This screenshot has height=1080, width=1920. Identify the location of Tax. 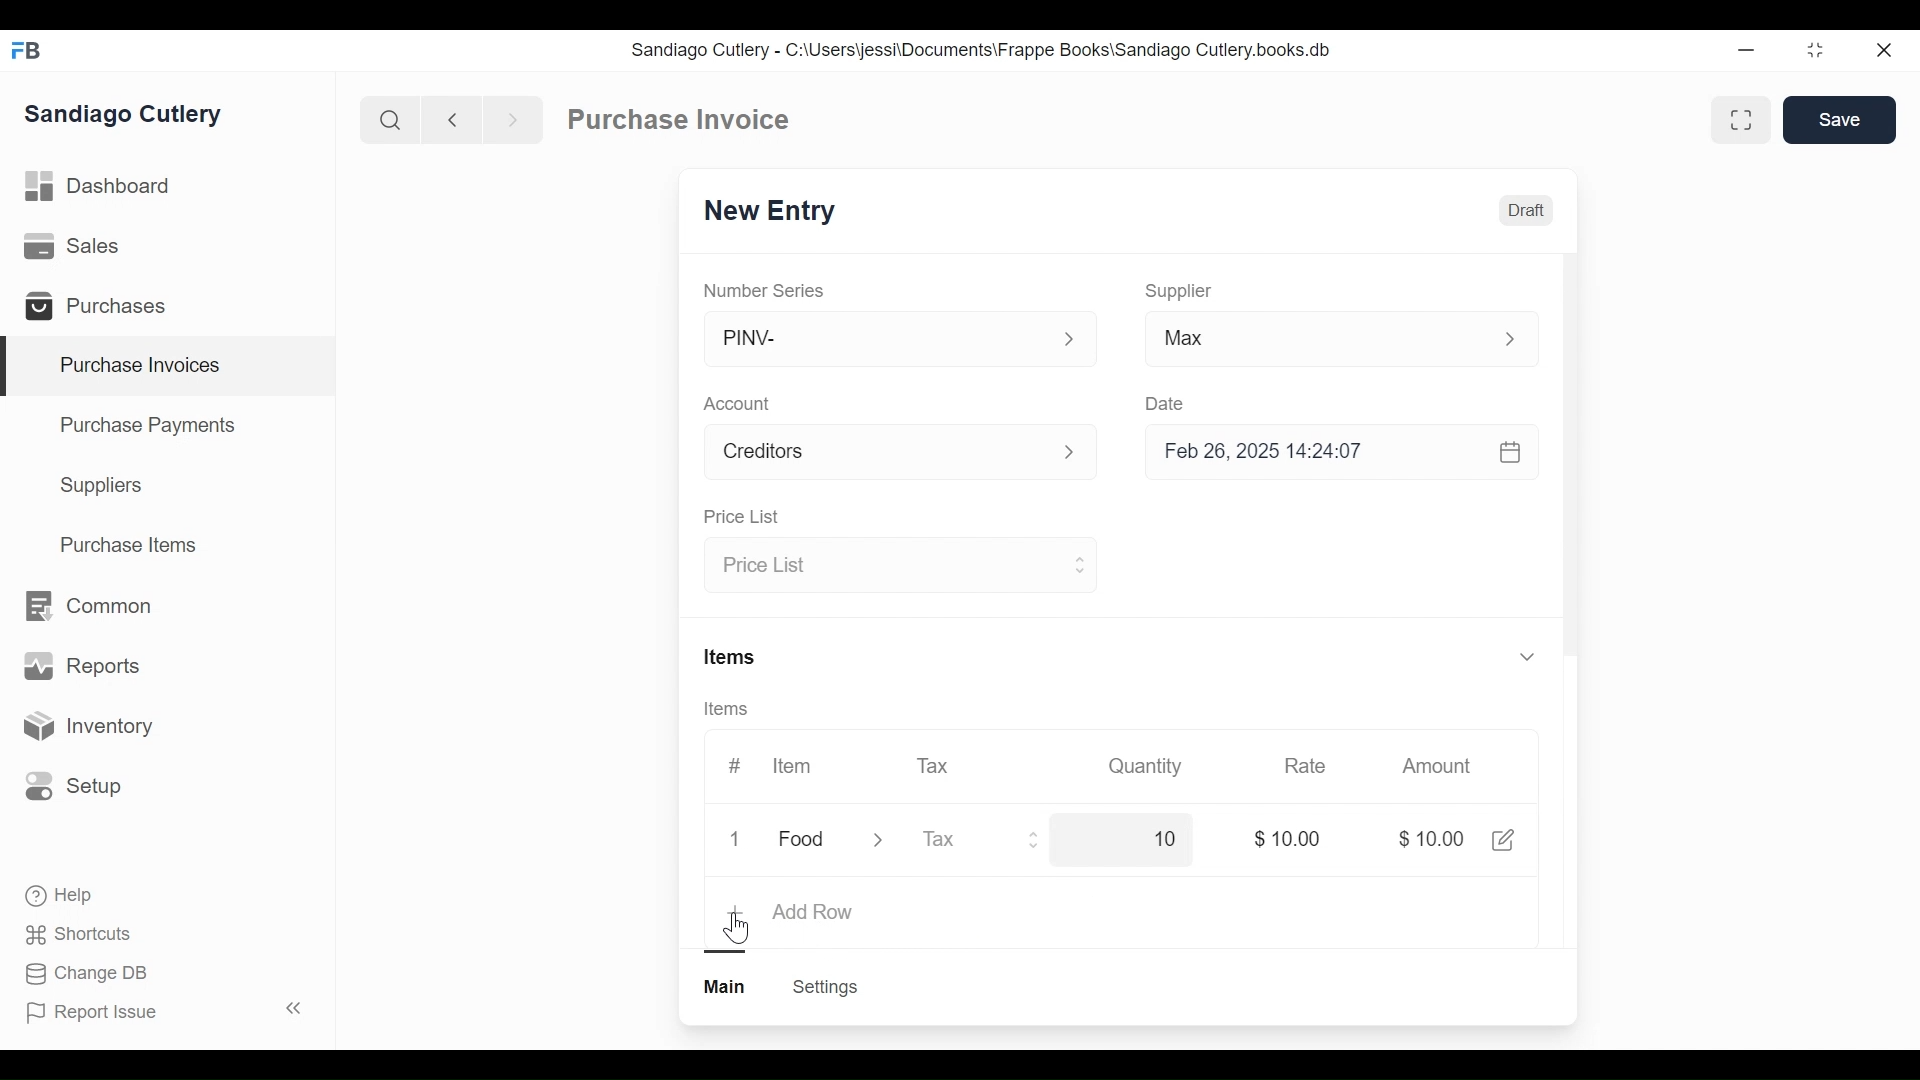
(962, 839).